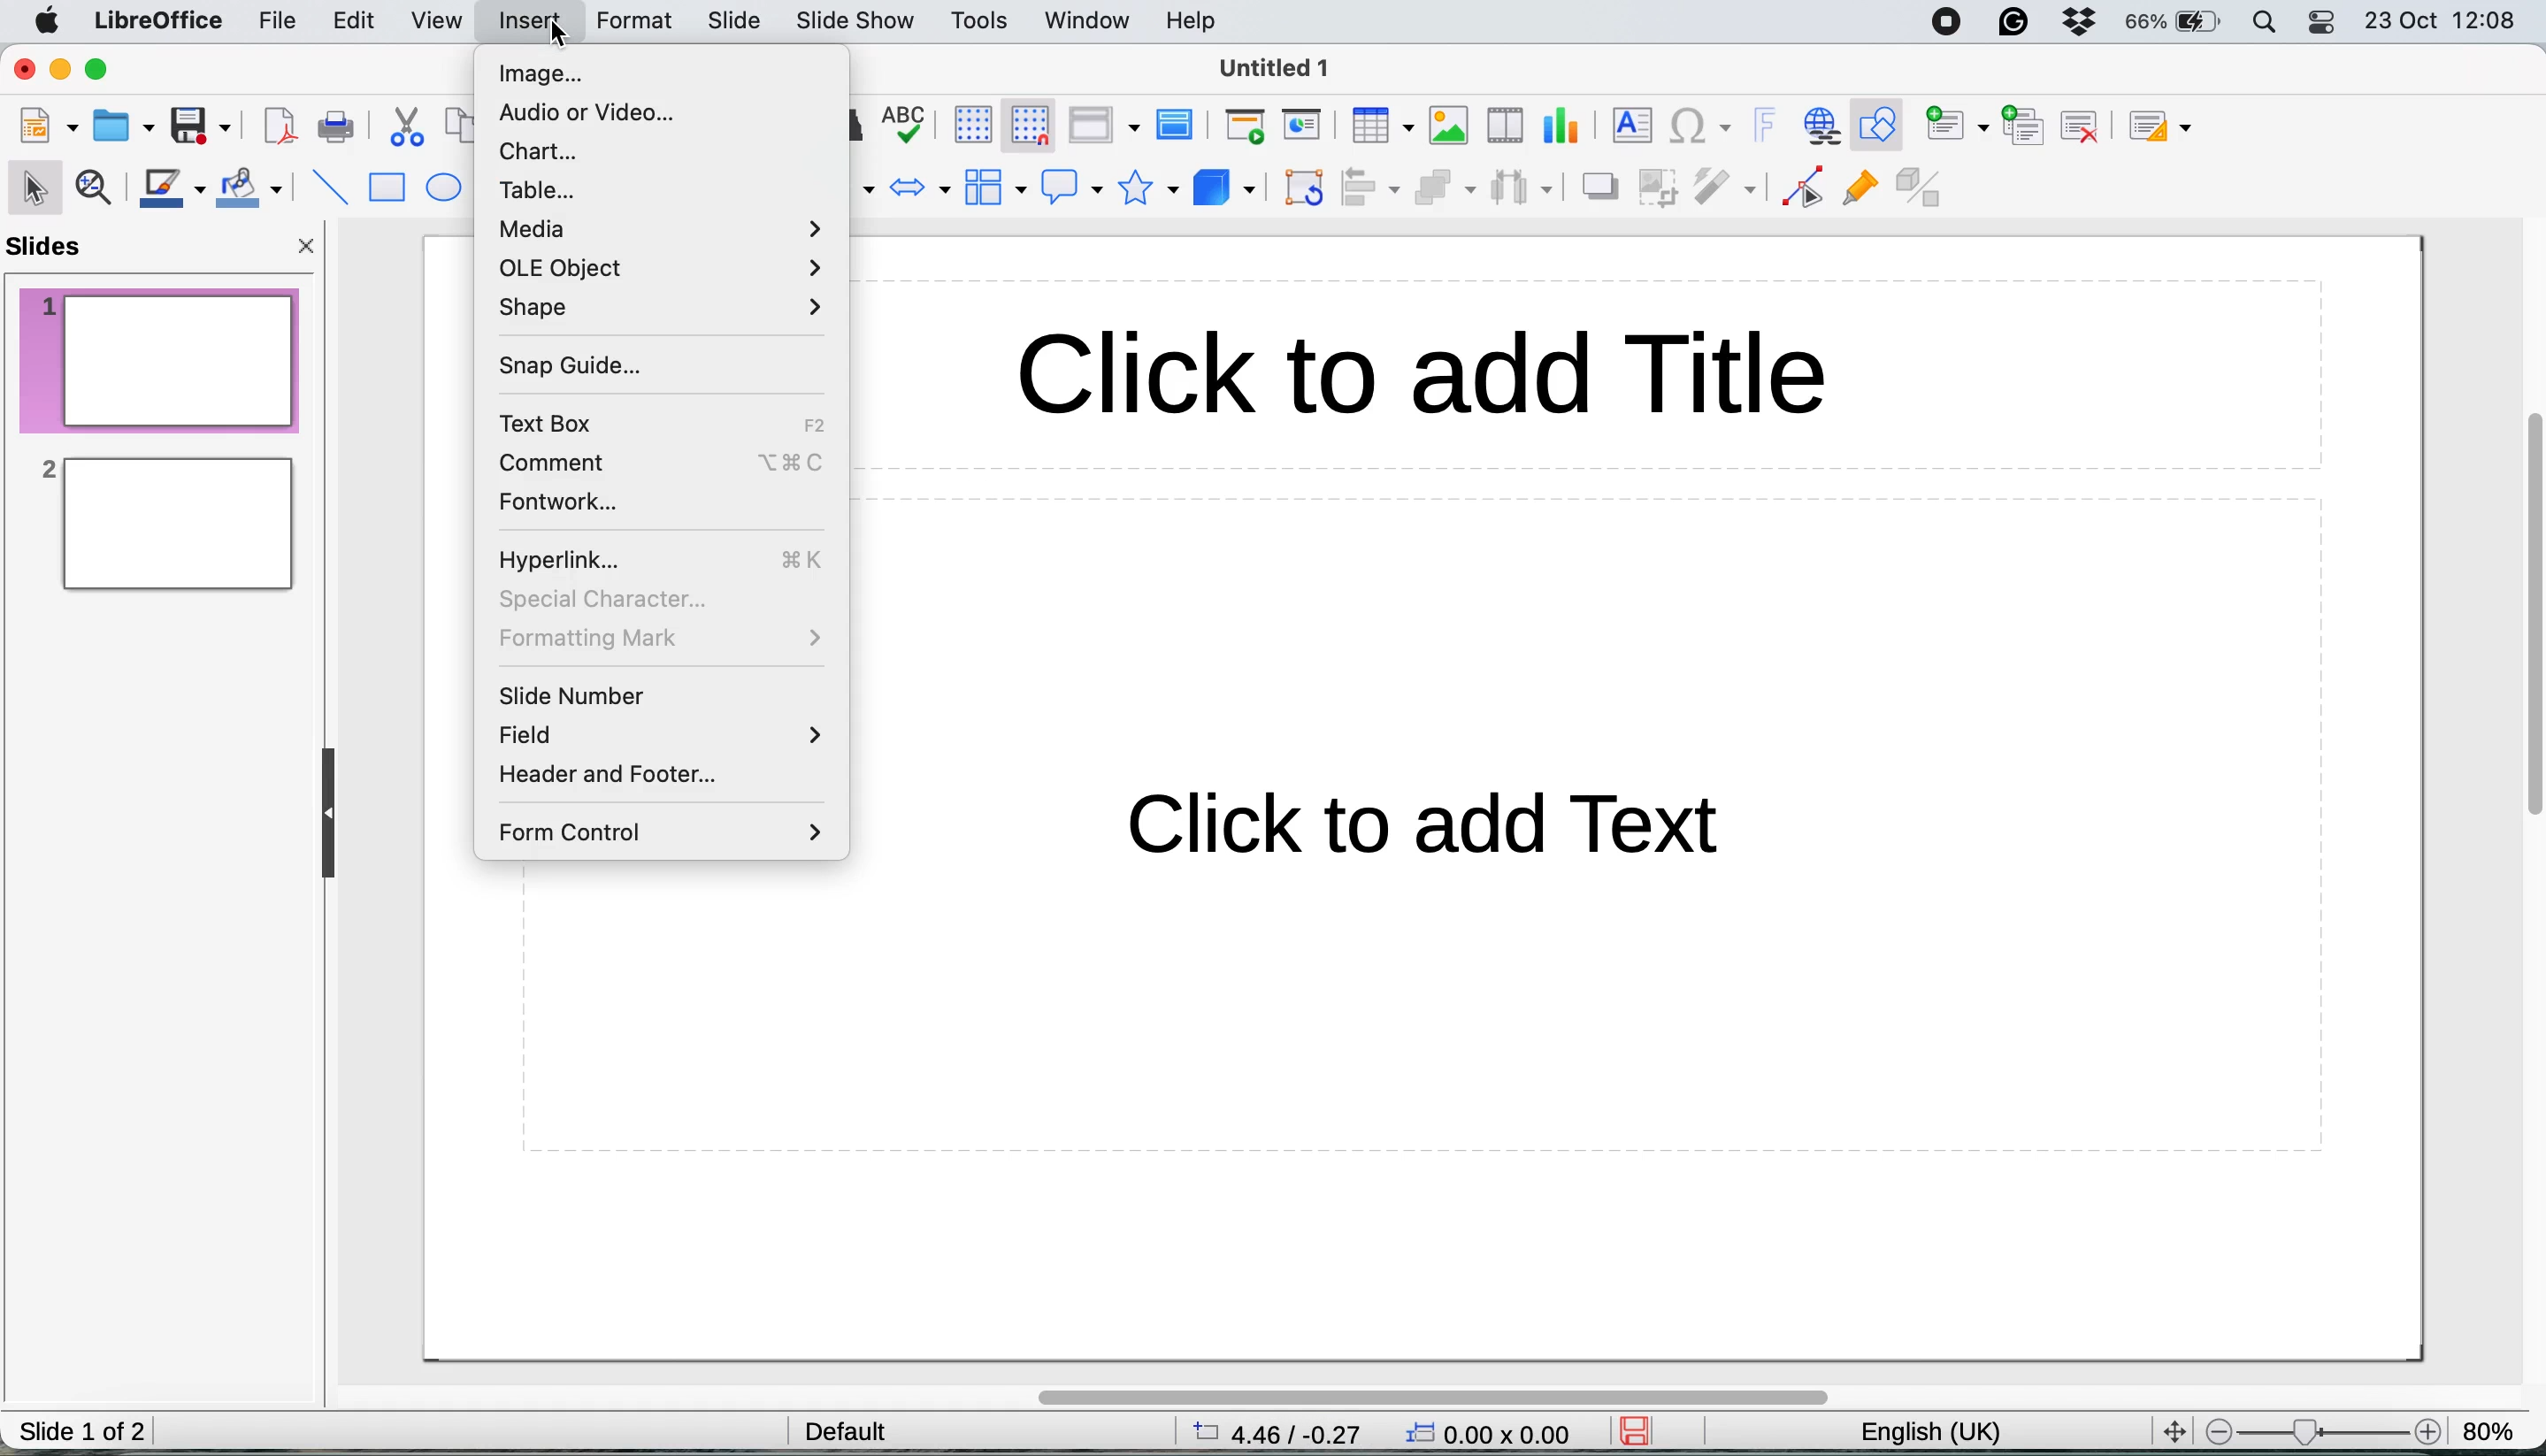 Image resolution: width=2546 pixels, height=1456 pixels. What do you see at coordinates (1289, 1432) in the screenshot?
I see `4.46/-0.27` at bounding box center [1289, 1432].